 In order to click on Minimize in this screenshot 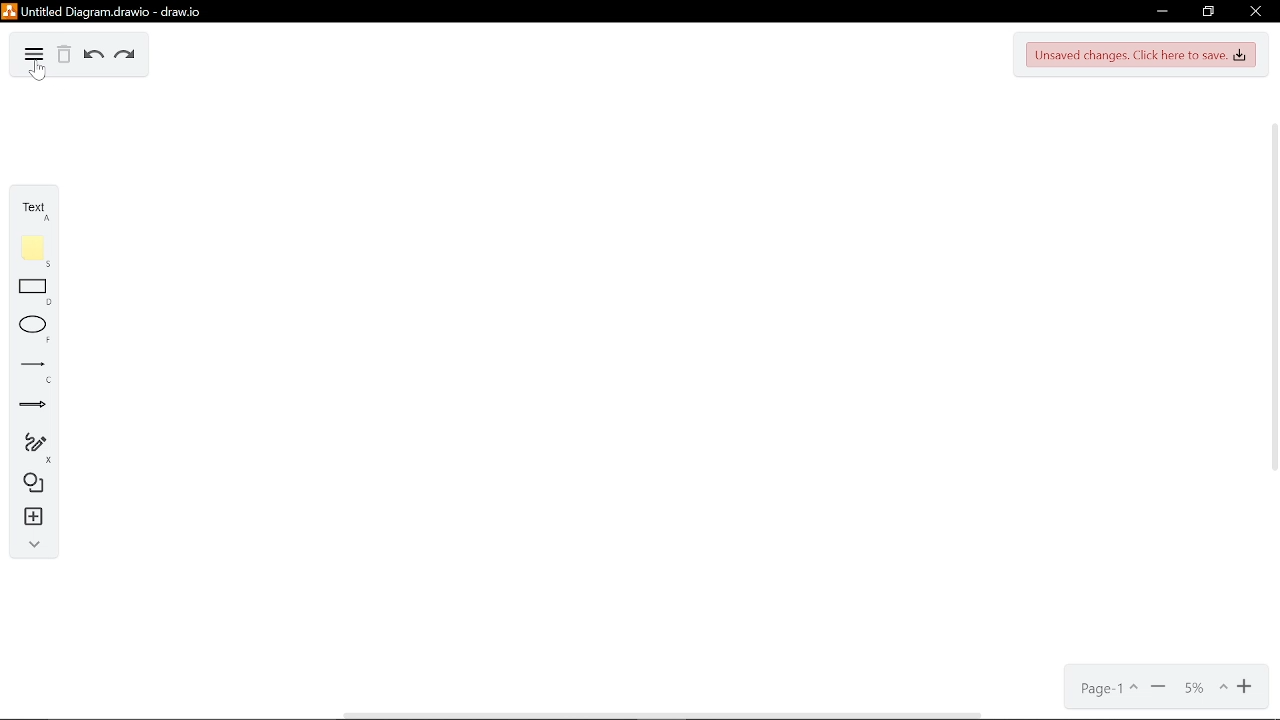, I will do `click(1166, 12)`.